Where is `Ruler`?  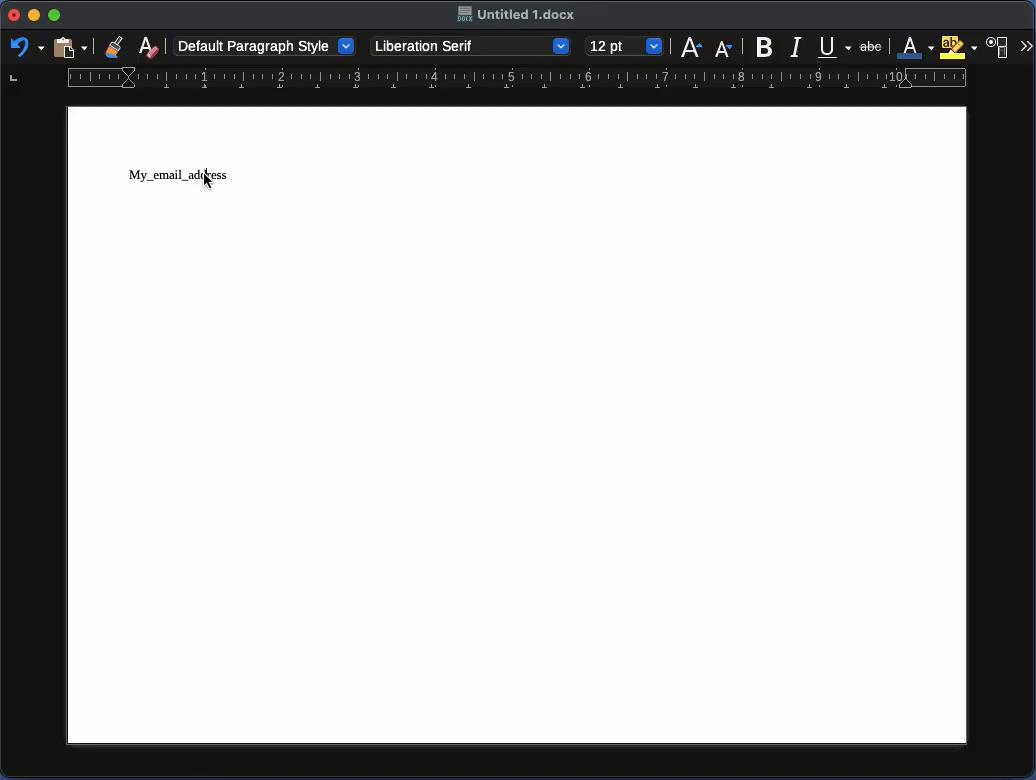
Ruler is located at coordinates (489, 81).